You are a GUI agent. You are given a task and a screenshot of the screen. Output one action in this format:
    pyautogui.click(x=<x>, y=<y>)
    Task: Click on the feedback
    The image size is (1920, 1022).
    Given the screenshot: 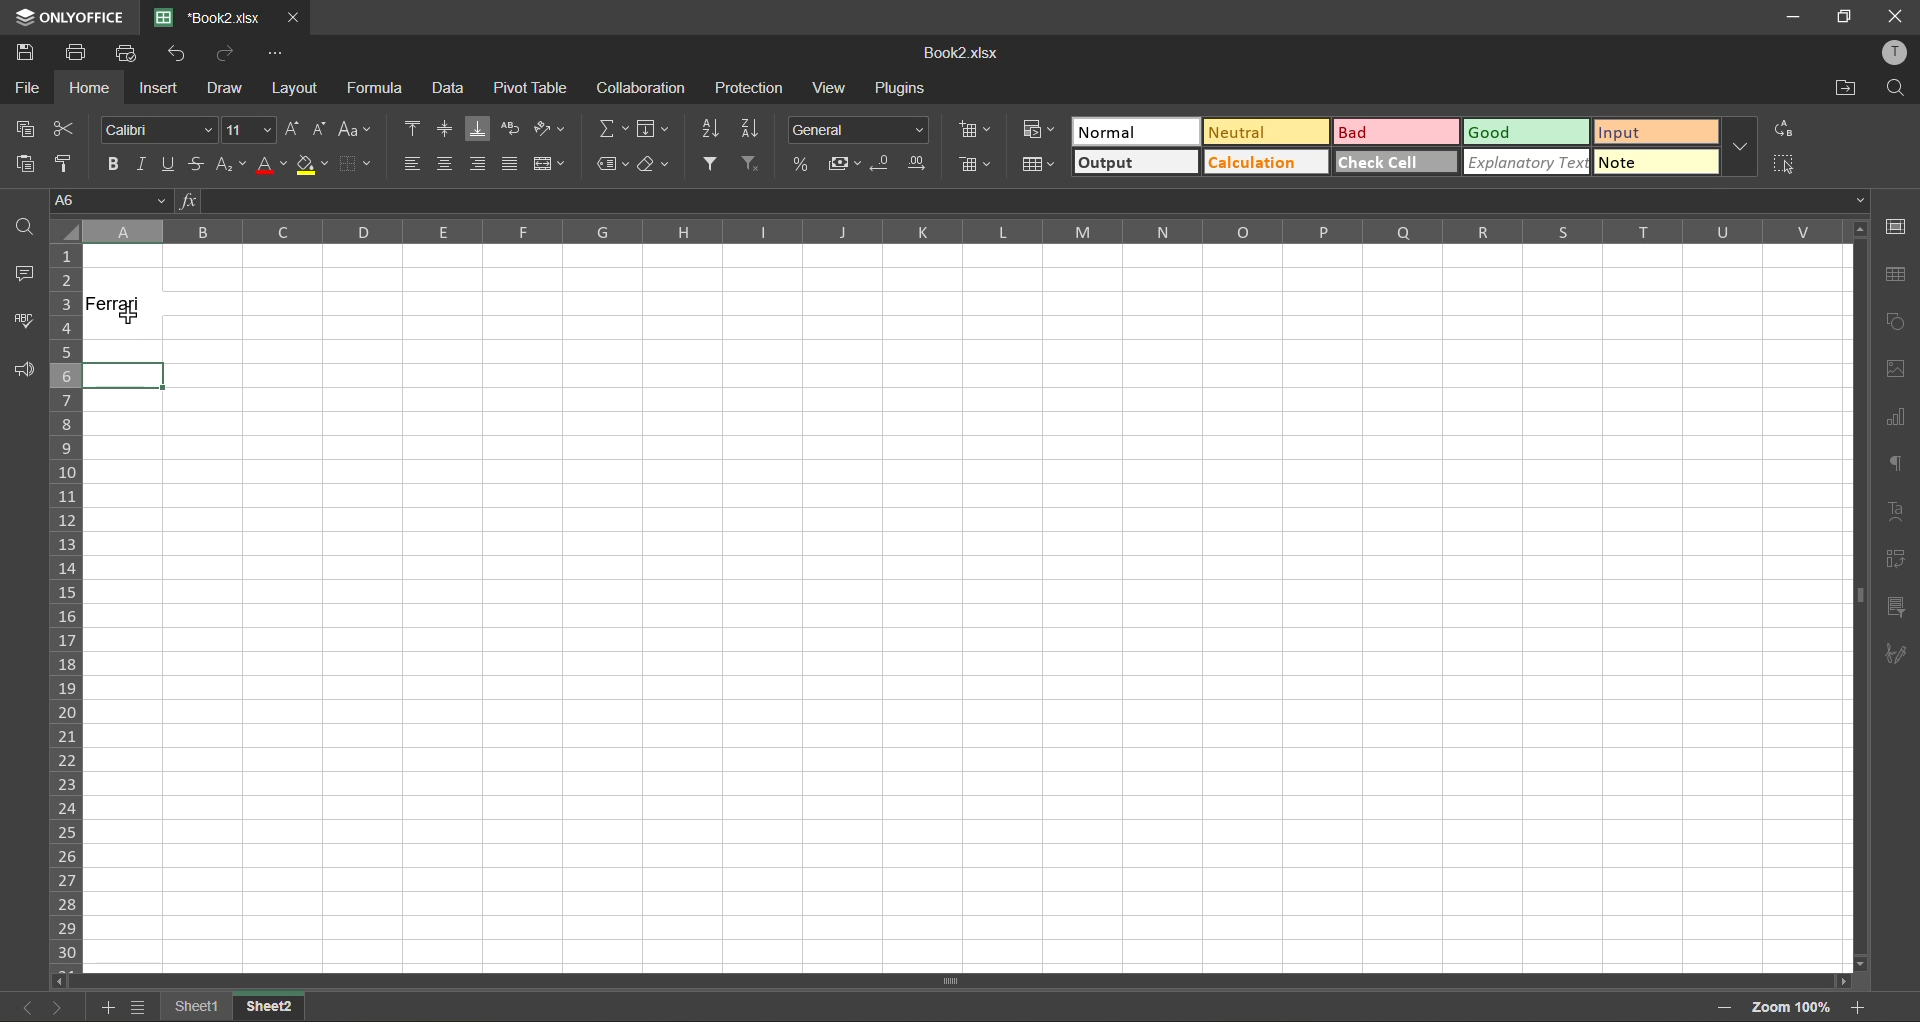 What is the action you would take?
    pyautogui.click(x=26, y=370)
    